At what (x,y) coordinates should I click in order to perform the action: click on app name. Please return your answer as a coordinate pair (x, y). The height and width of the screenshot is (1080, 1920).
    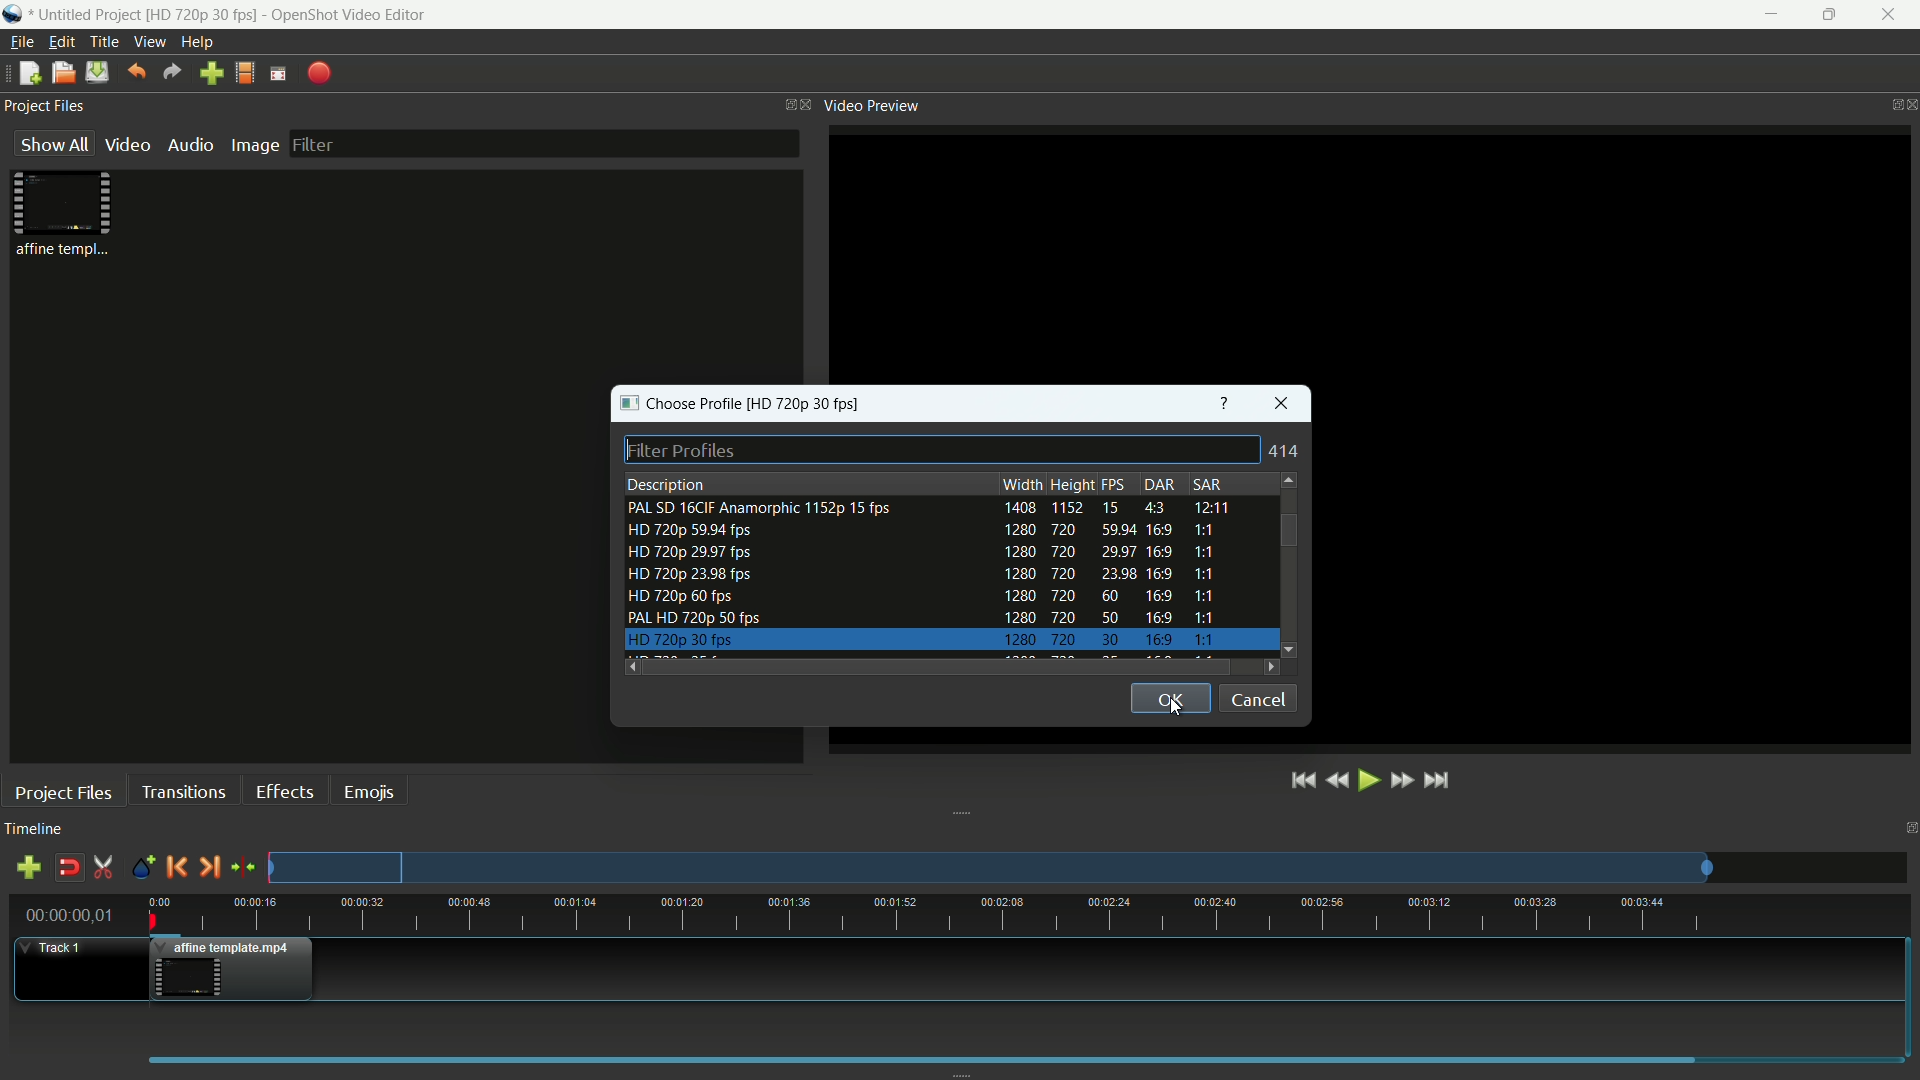
    Looking at the image, I should click on (347, 14).